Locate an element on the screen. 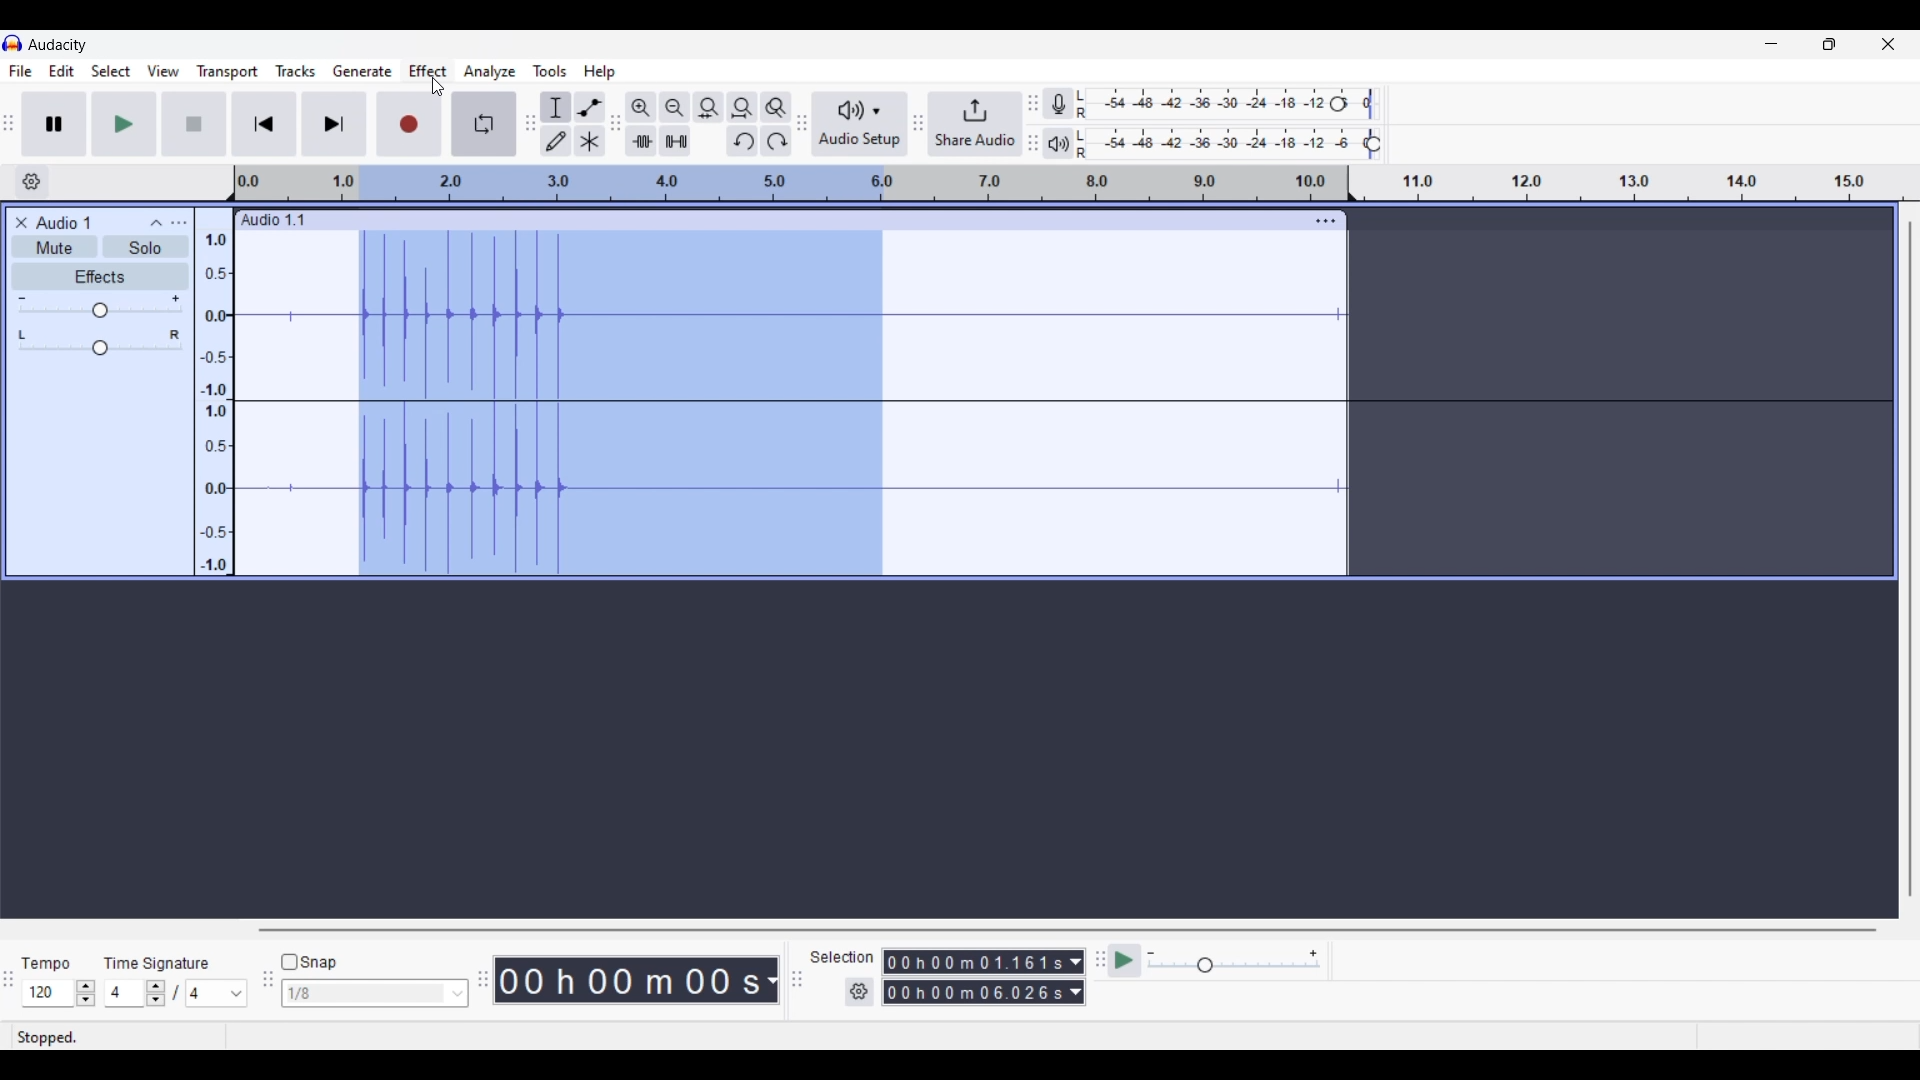  Tempo is located at coordinates (45, 962).